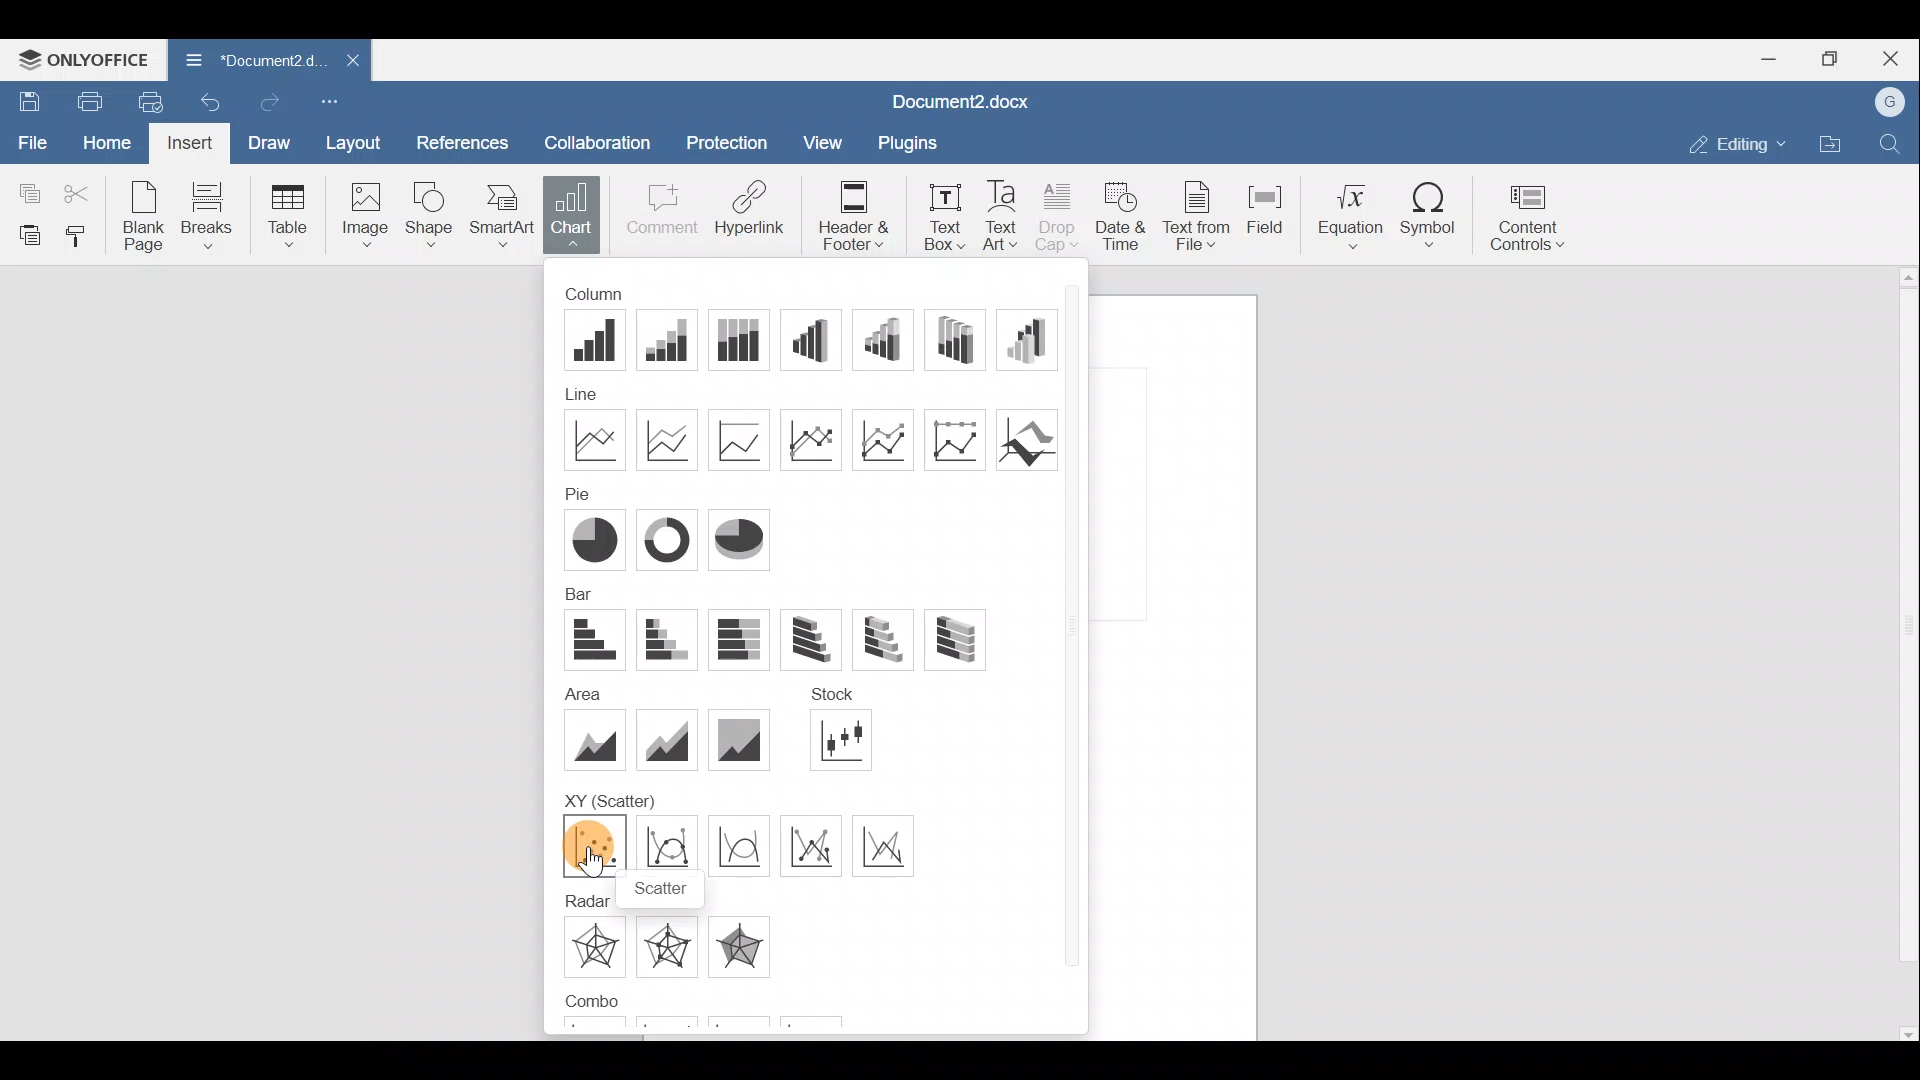 The image size is (1920, 1080). I want to click on Scatter, so click(662, 889).